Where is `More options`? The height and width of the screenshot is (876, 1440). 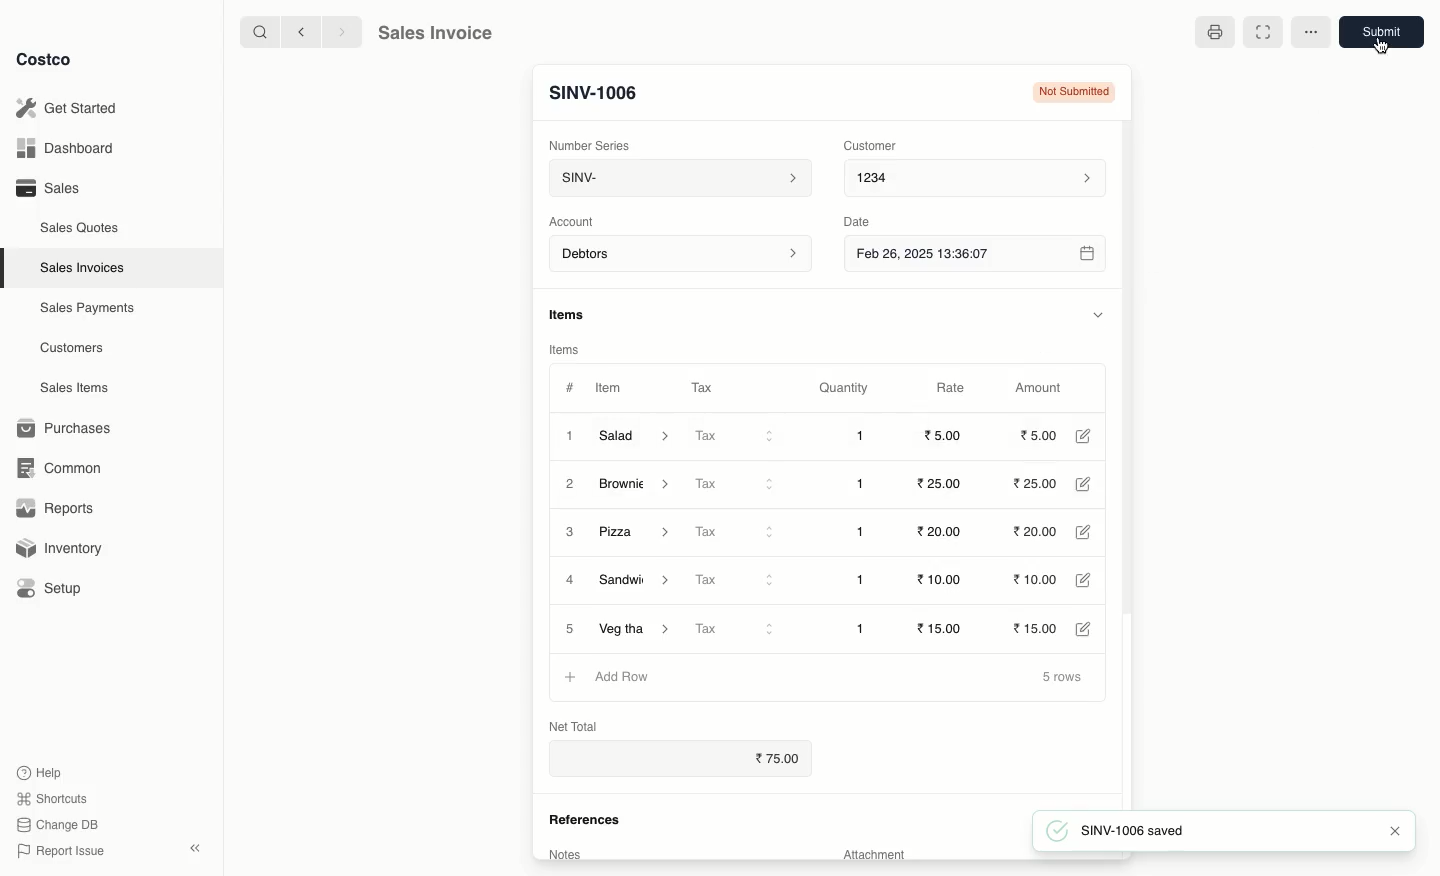
More options is located at coordinates (1315, 33).